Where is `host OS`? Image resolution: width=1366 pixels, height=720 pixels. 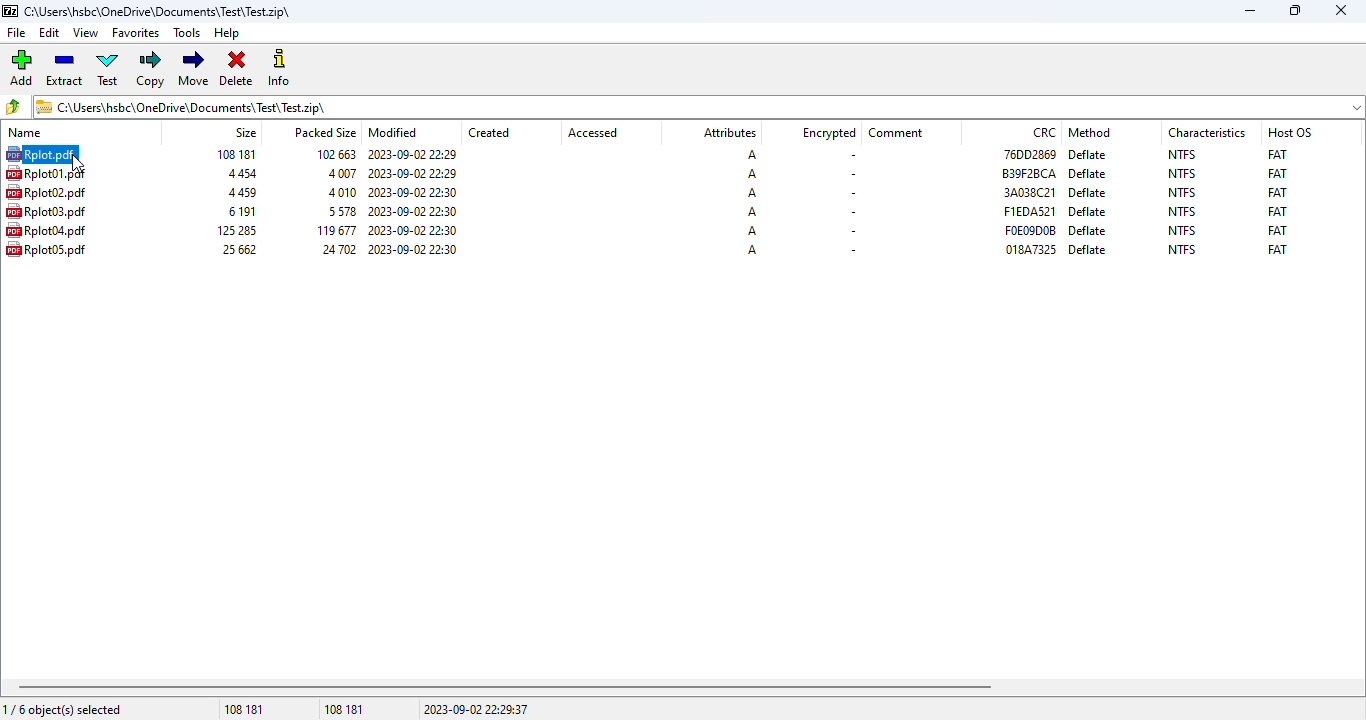
host OS is located at coordinates (1290, 132).